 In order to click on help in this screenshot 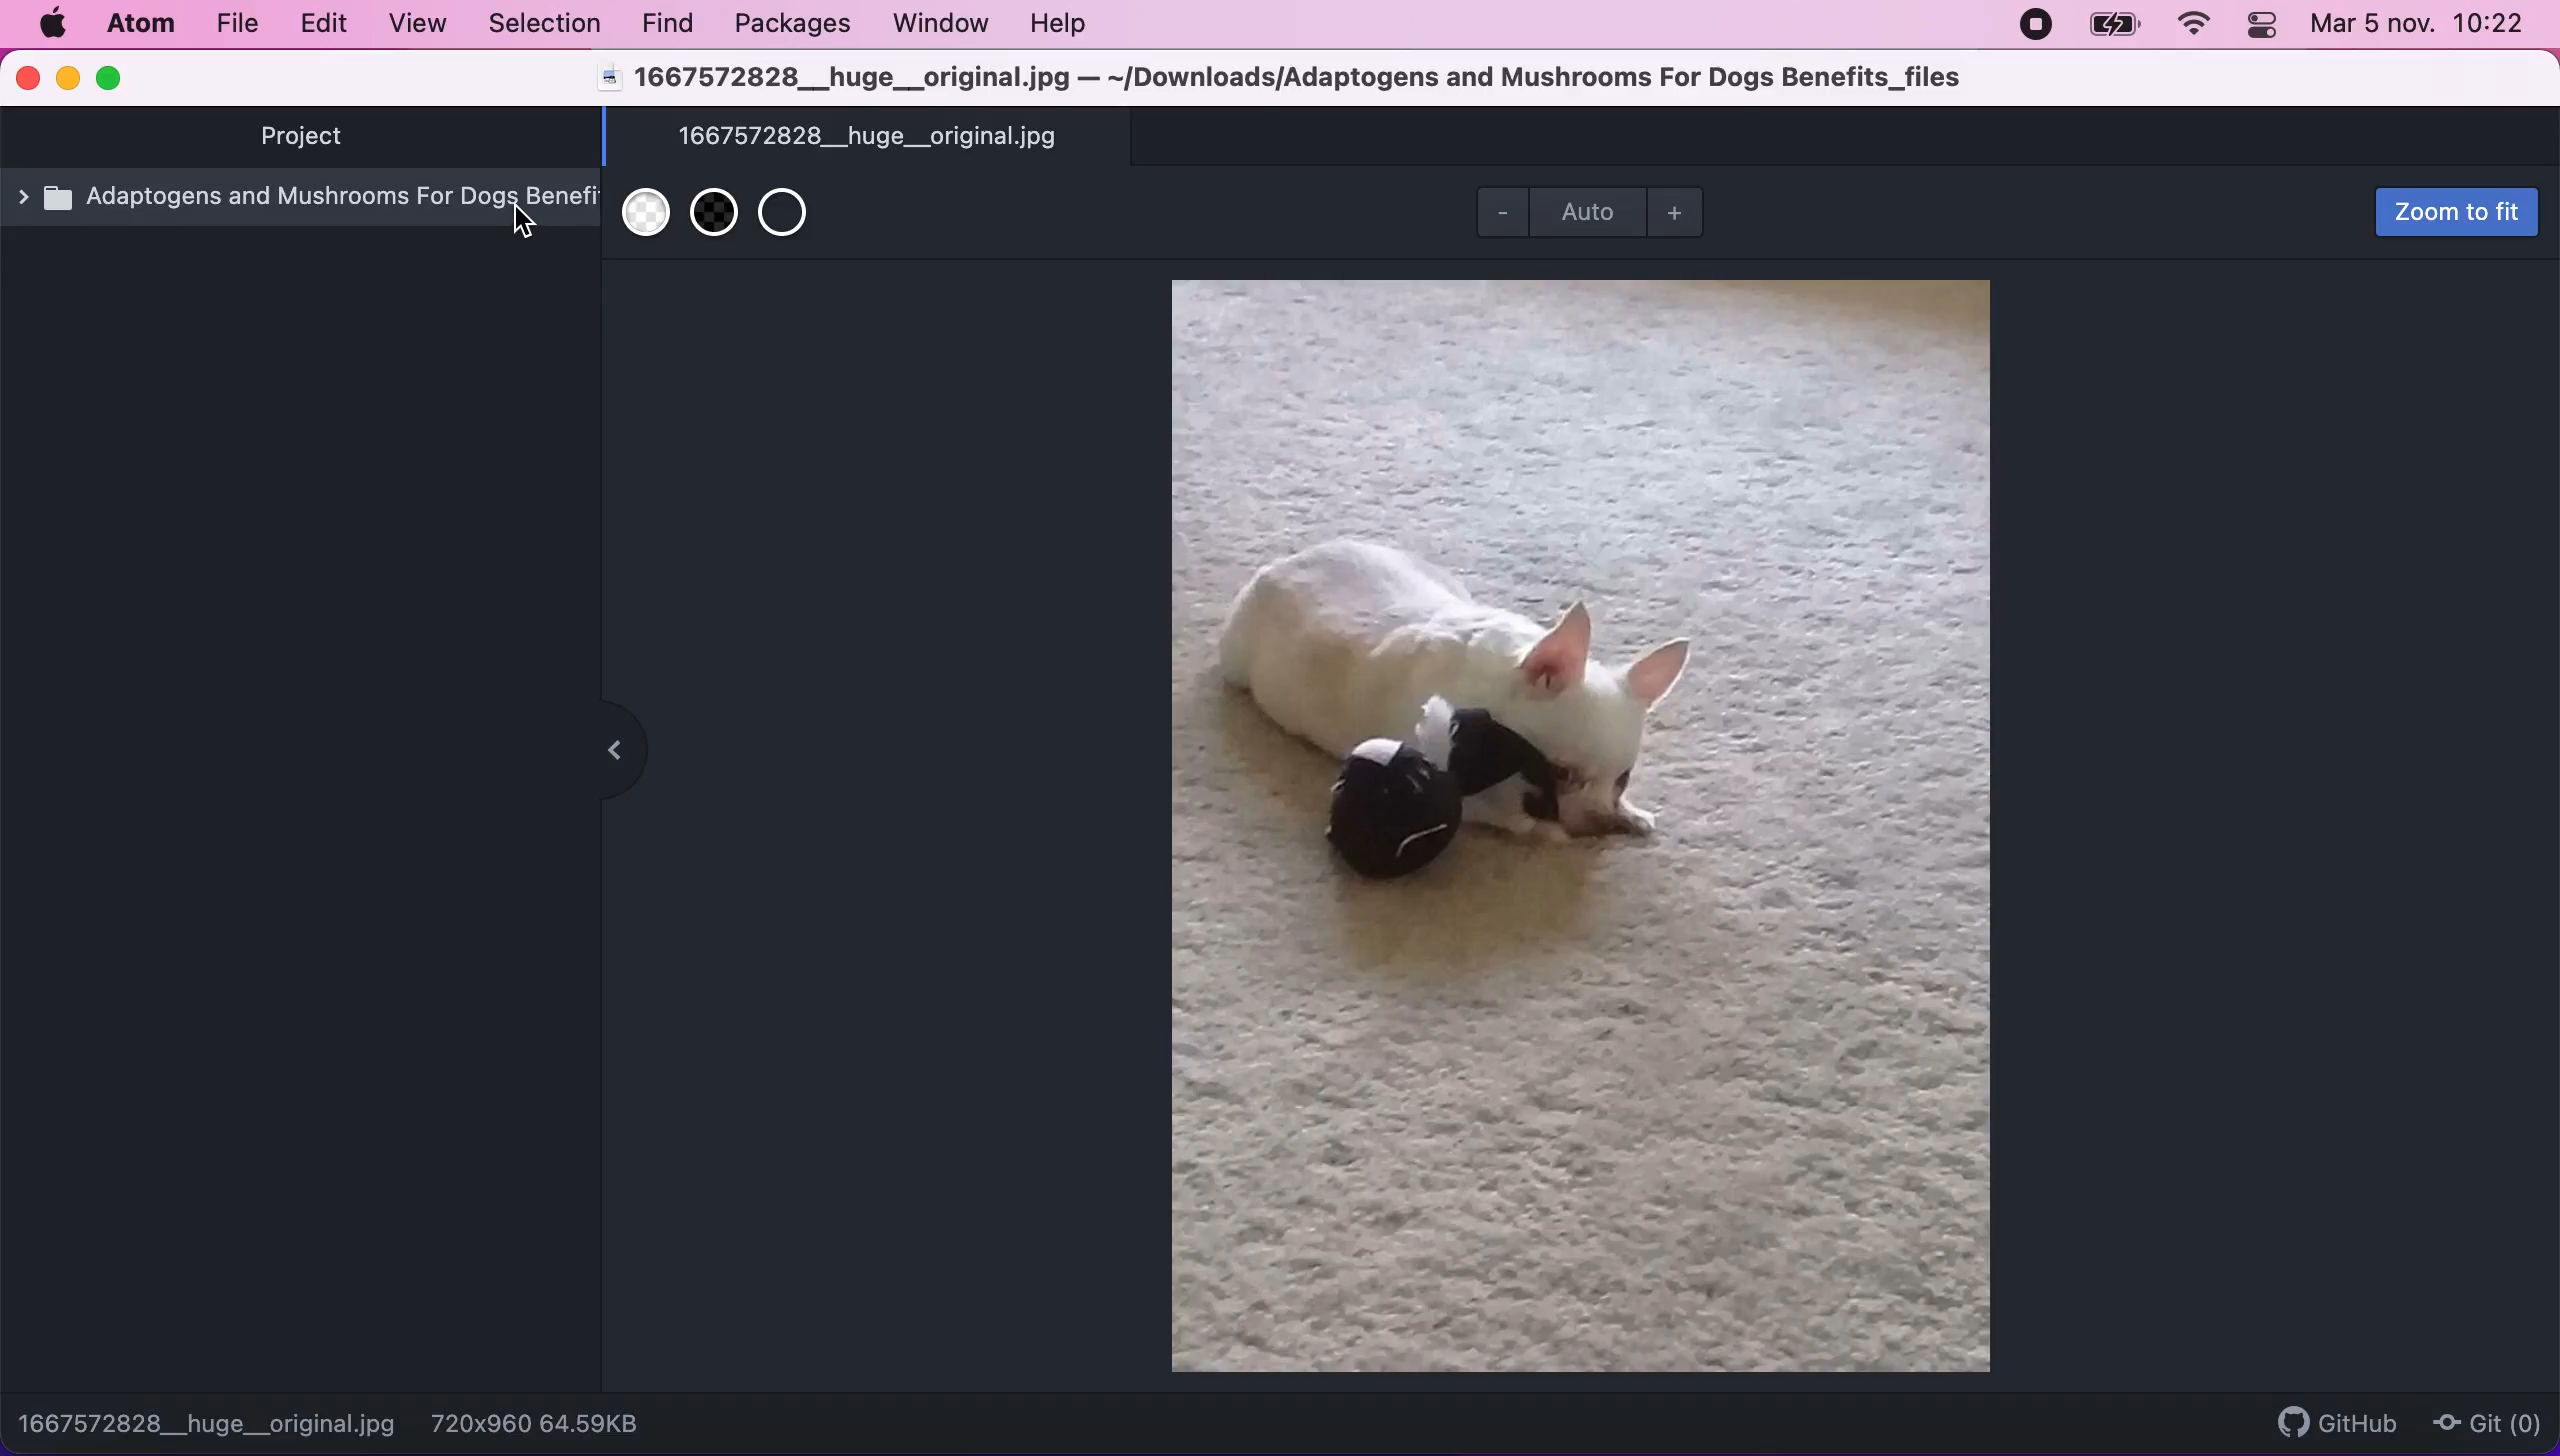, I will do `click(1062, 27)`.